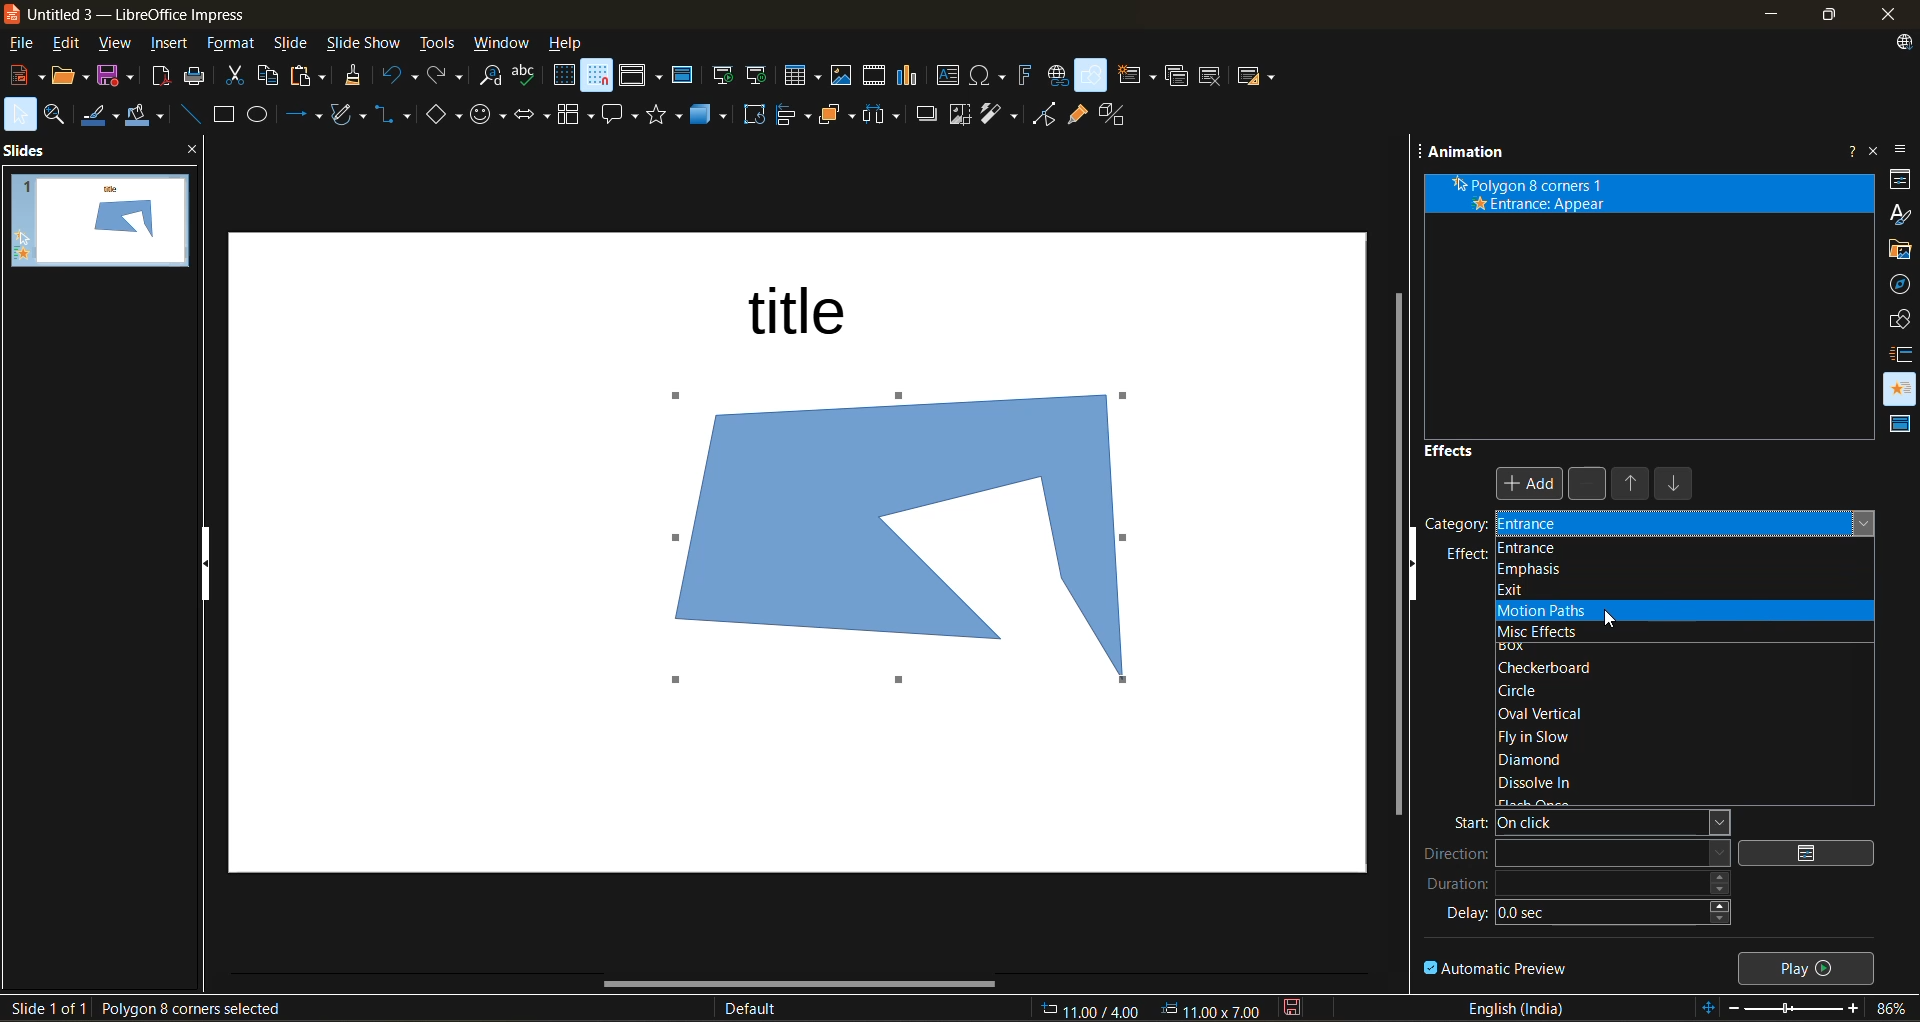 The image size is (1920, 1022). I want to click on 3d objects, so click(712, 116).